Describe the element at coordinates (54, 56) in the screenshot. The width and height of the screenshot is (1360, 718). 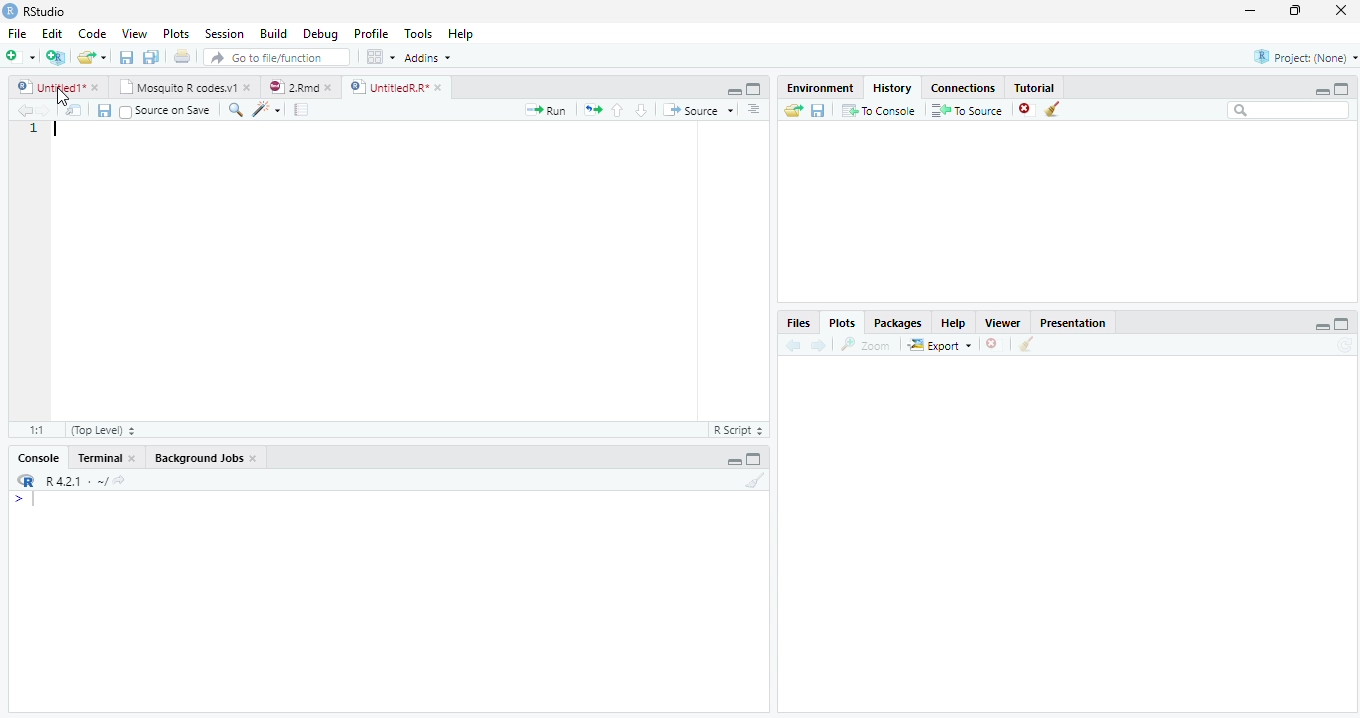
I see `Create a project` at that location.